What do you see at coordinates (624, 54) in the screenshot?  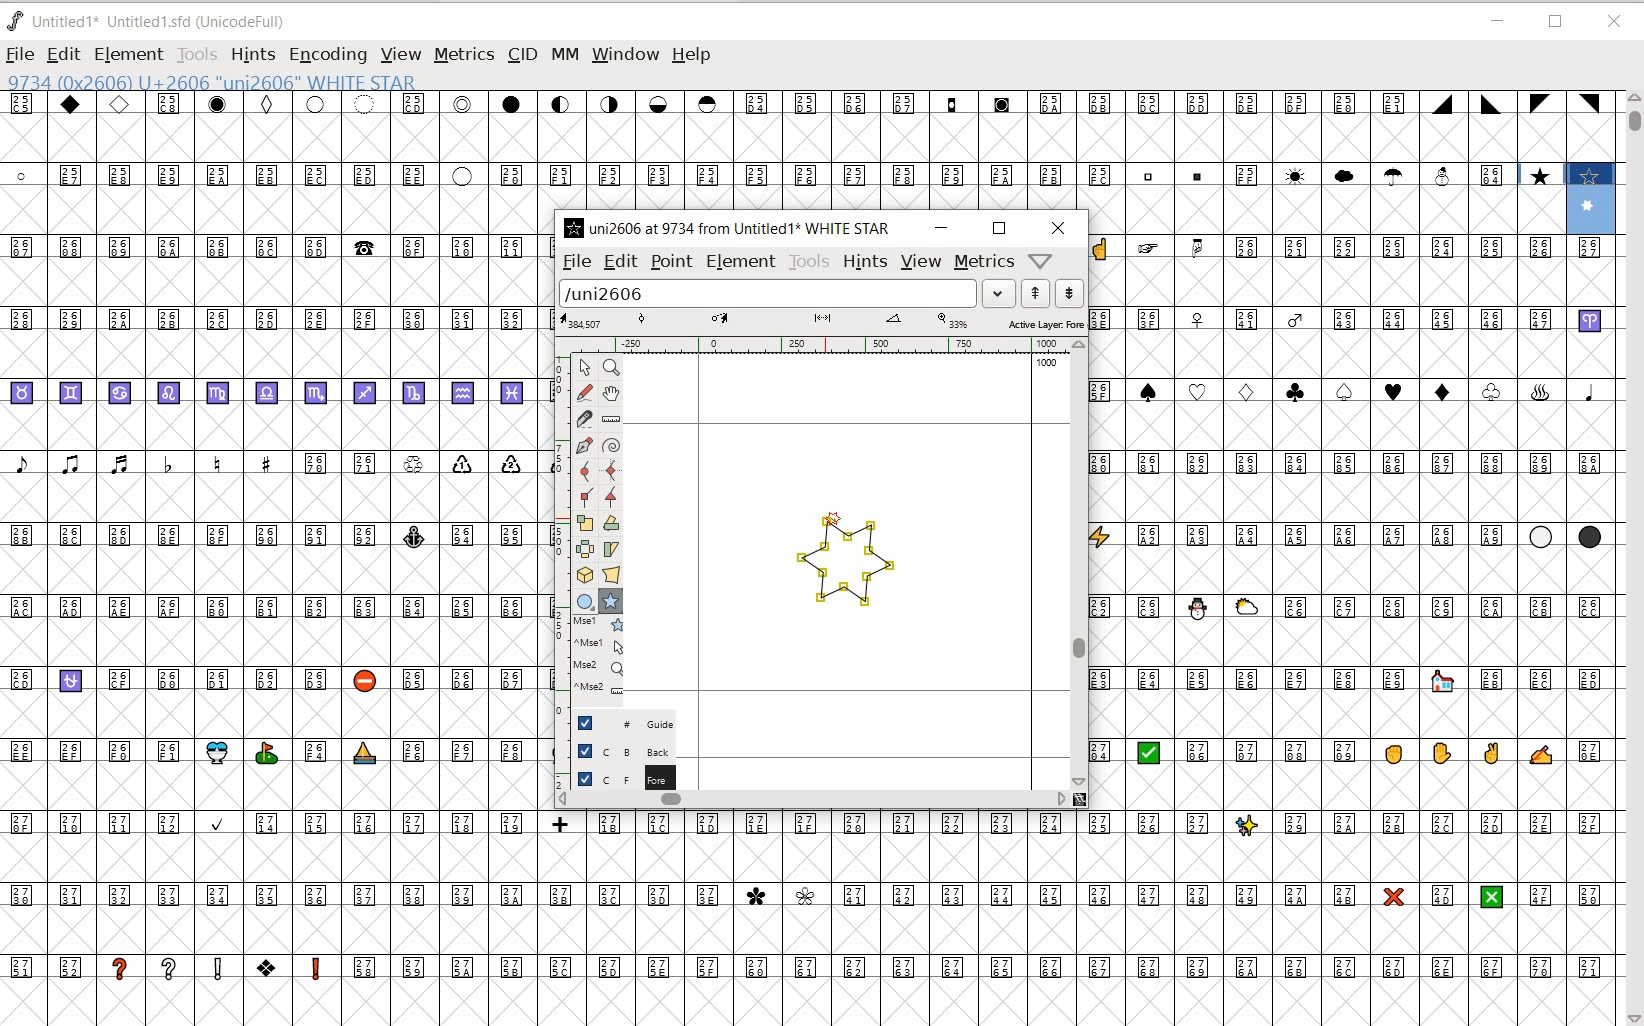 I see `WINDOW` at bounding box center [624, 54].